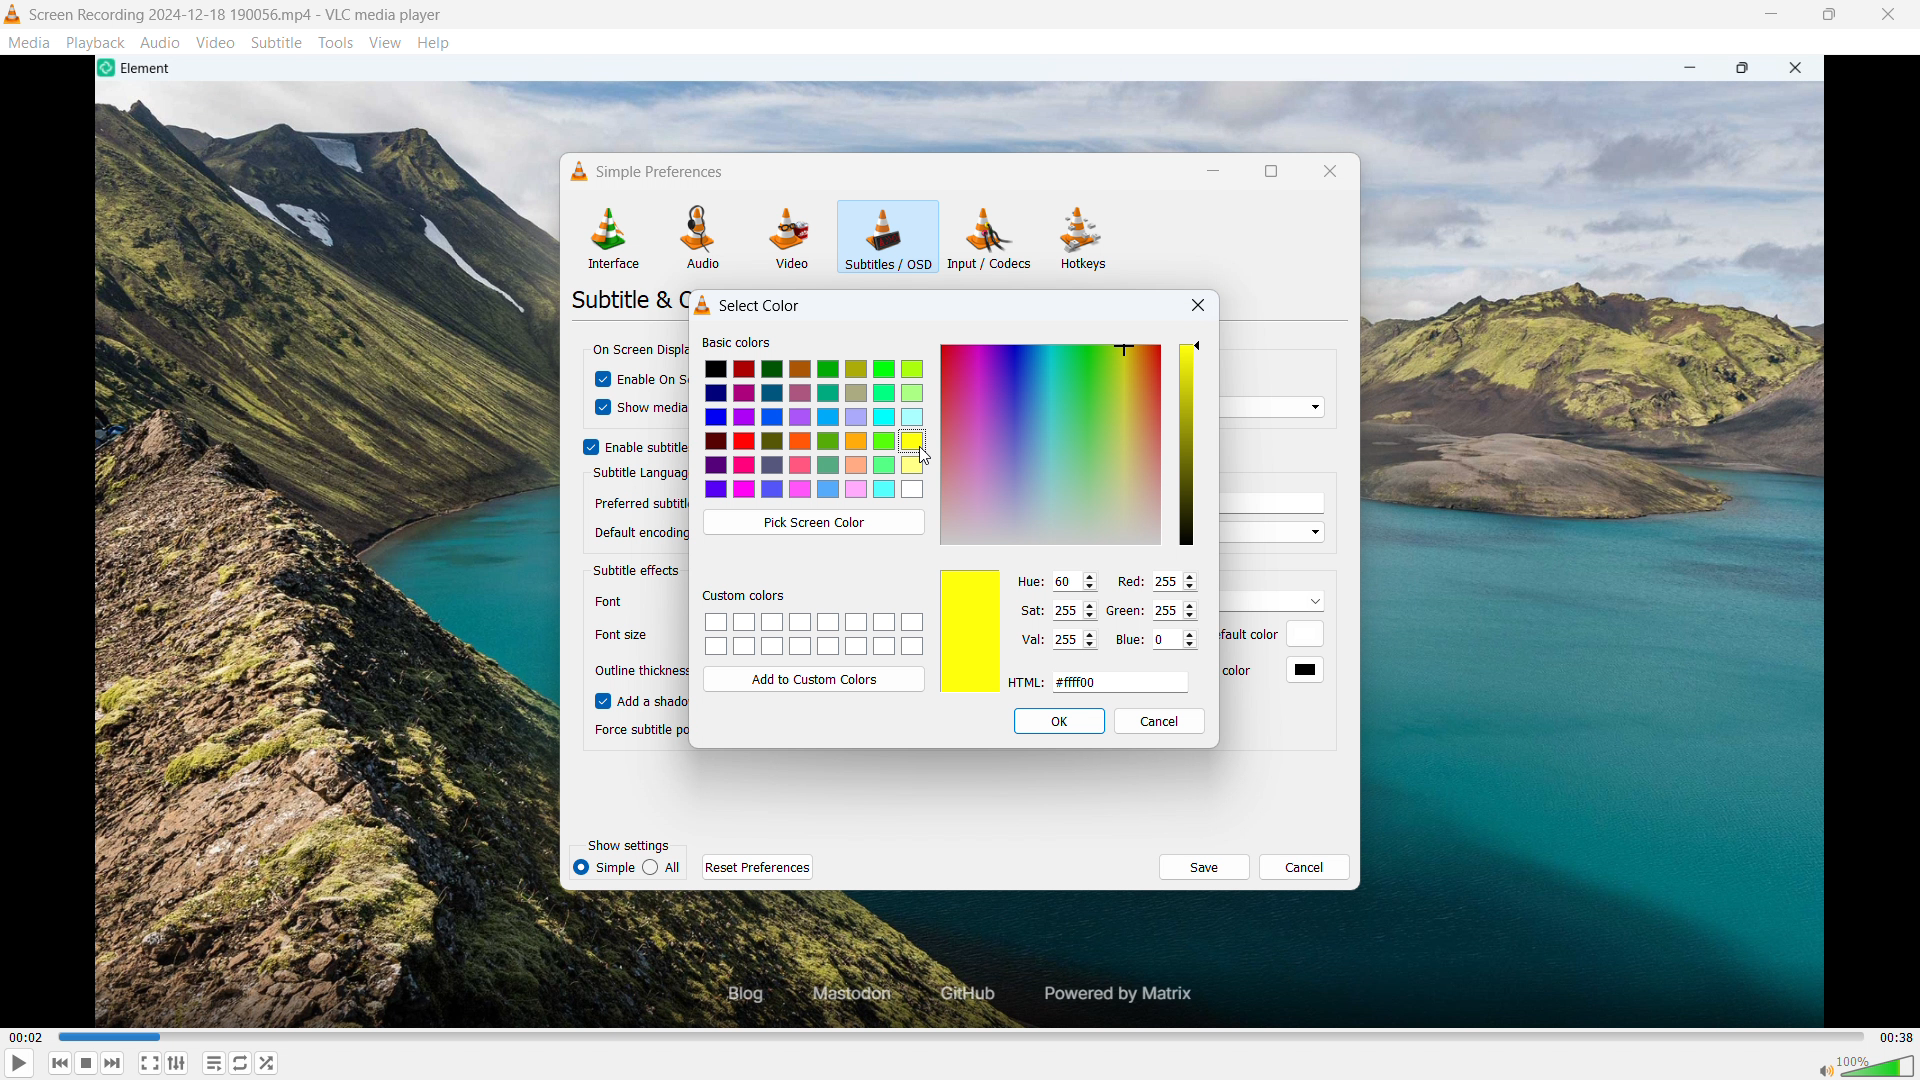 This screenshot has height=1080, width=1920. What do you see at coordinates (13, 15) in the screenshot?
I see `Logo ` at bounding box center [13, 15].